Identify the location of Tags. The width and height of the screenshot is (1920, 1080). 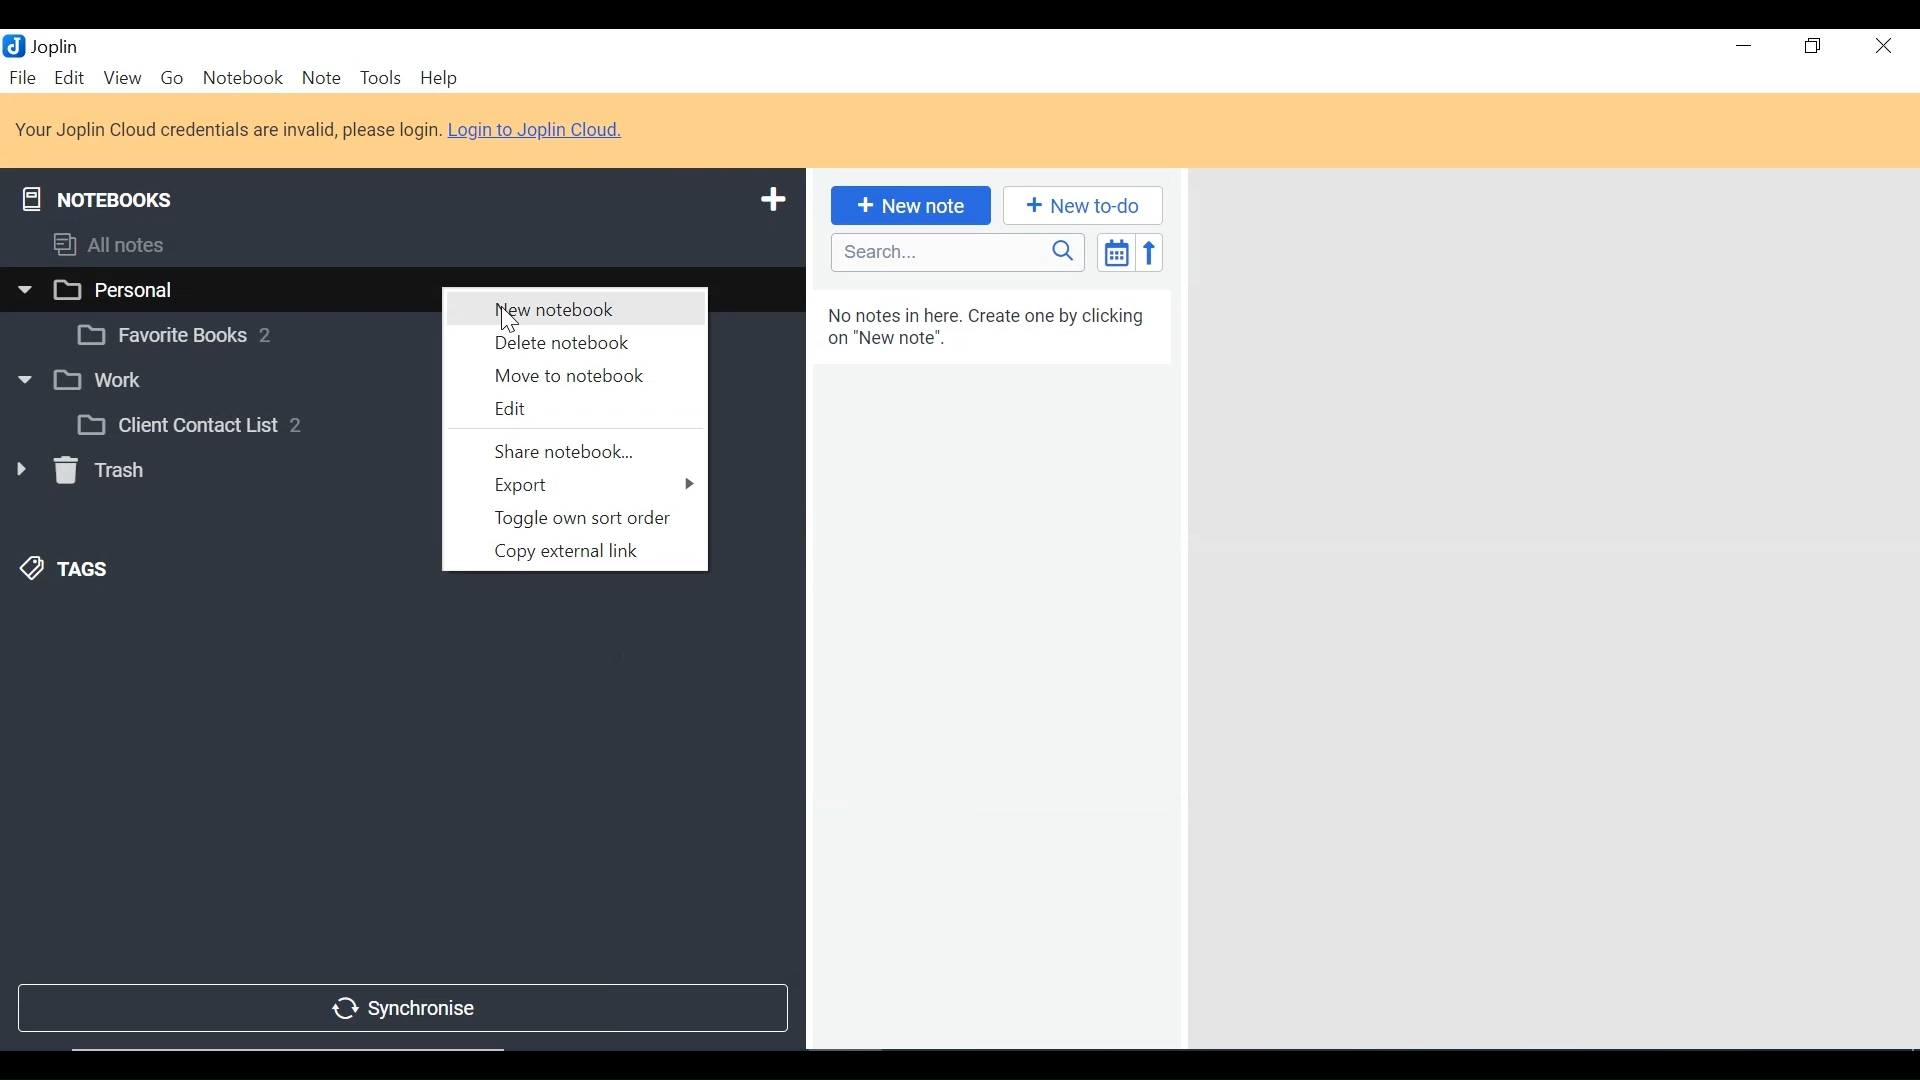
(66, 570).